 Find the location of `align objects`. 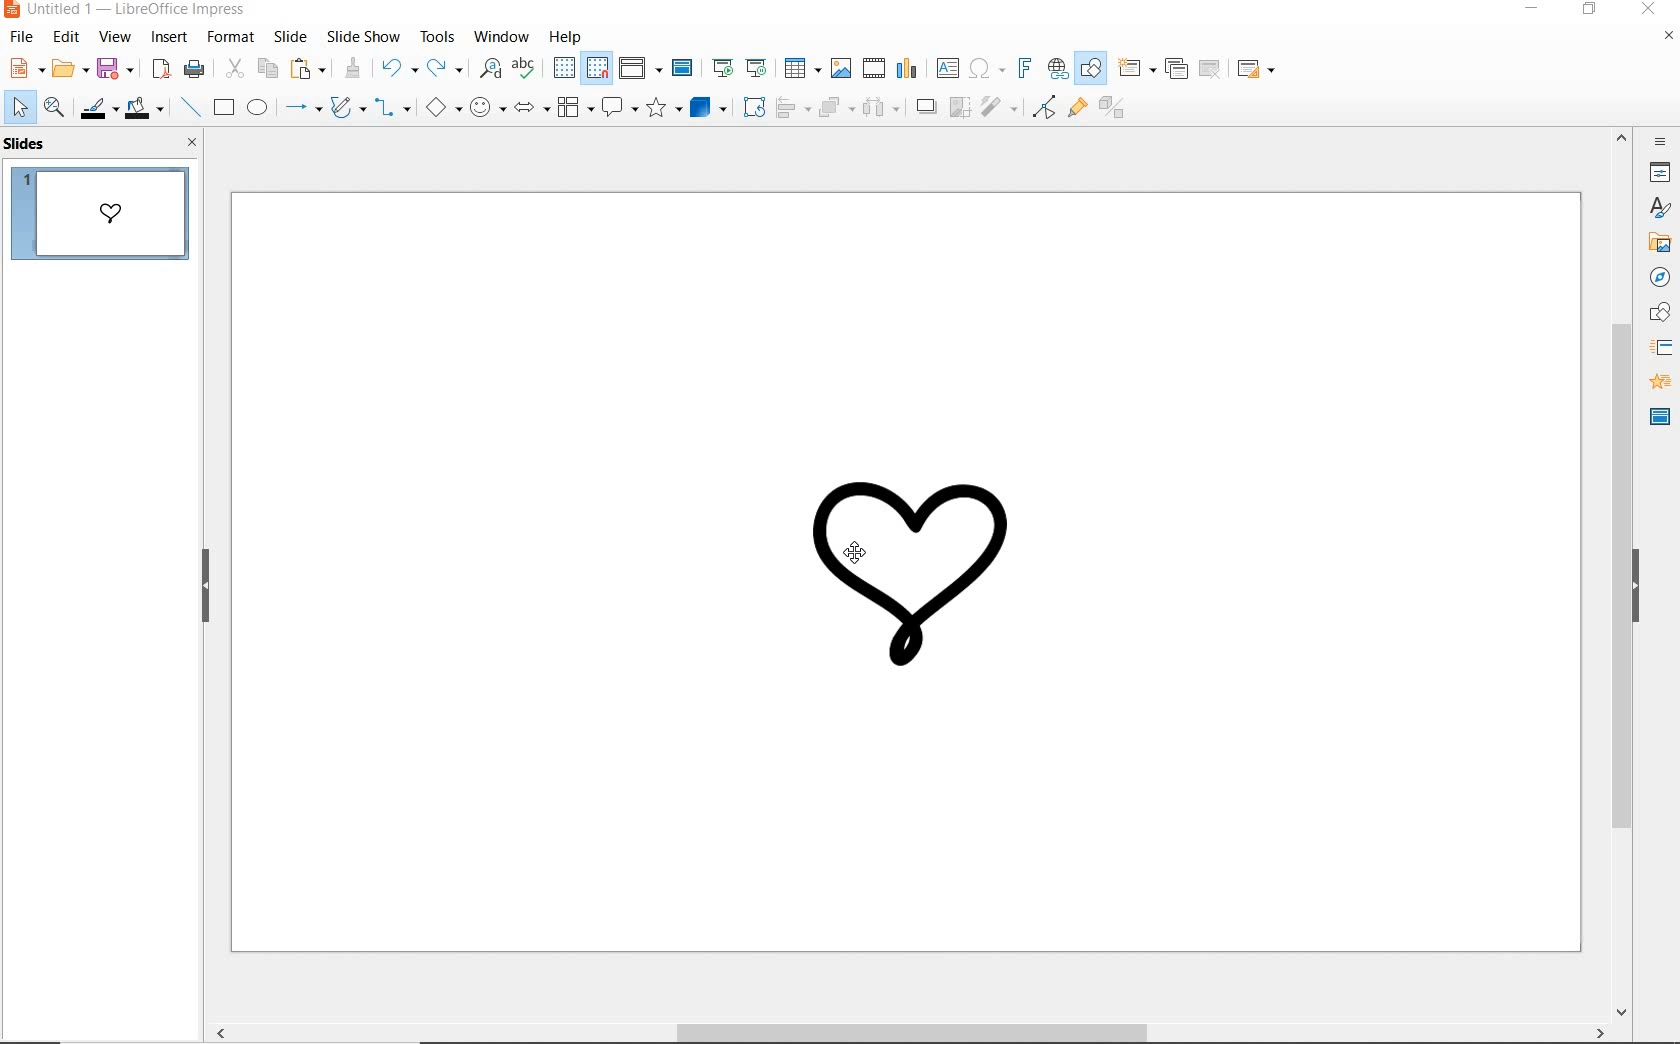

align objects is located at coordinates (791, 108).